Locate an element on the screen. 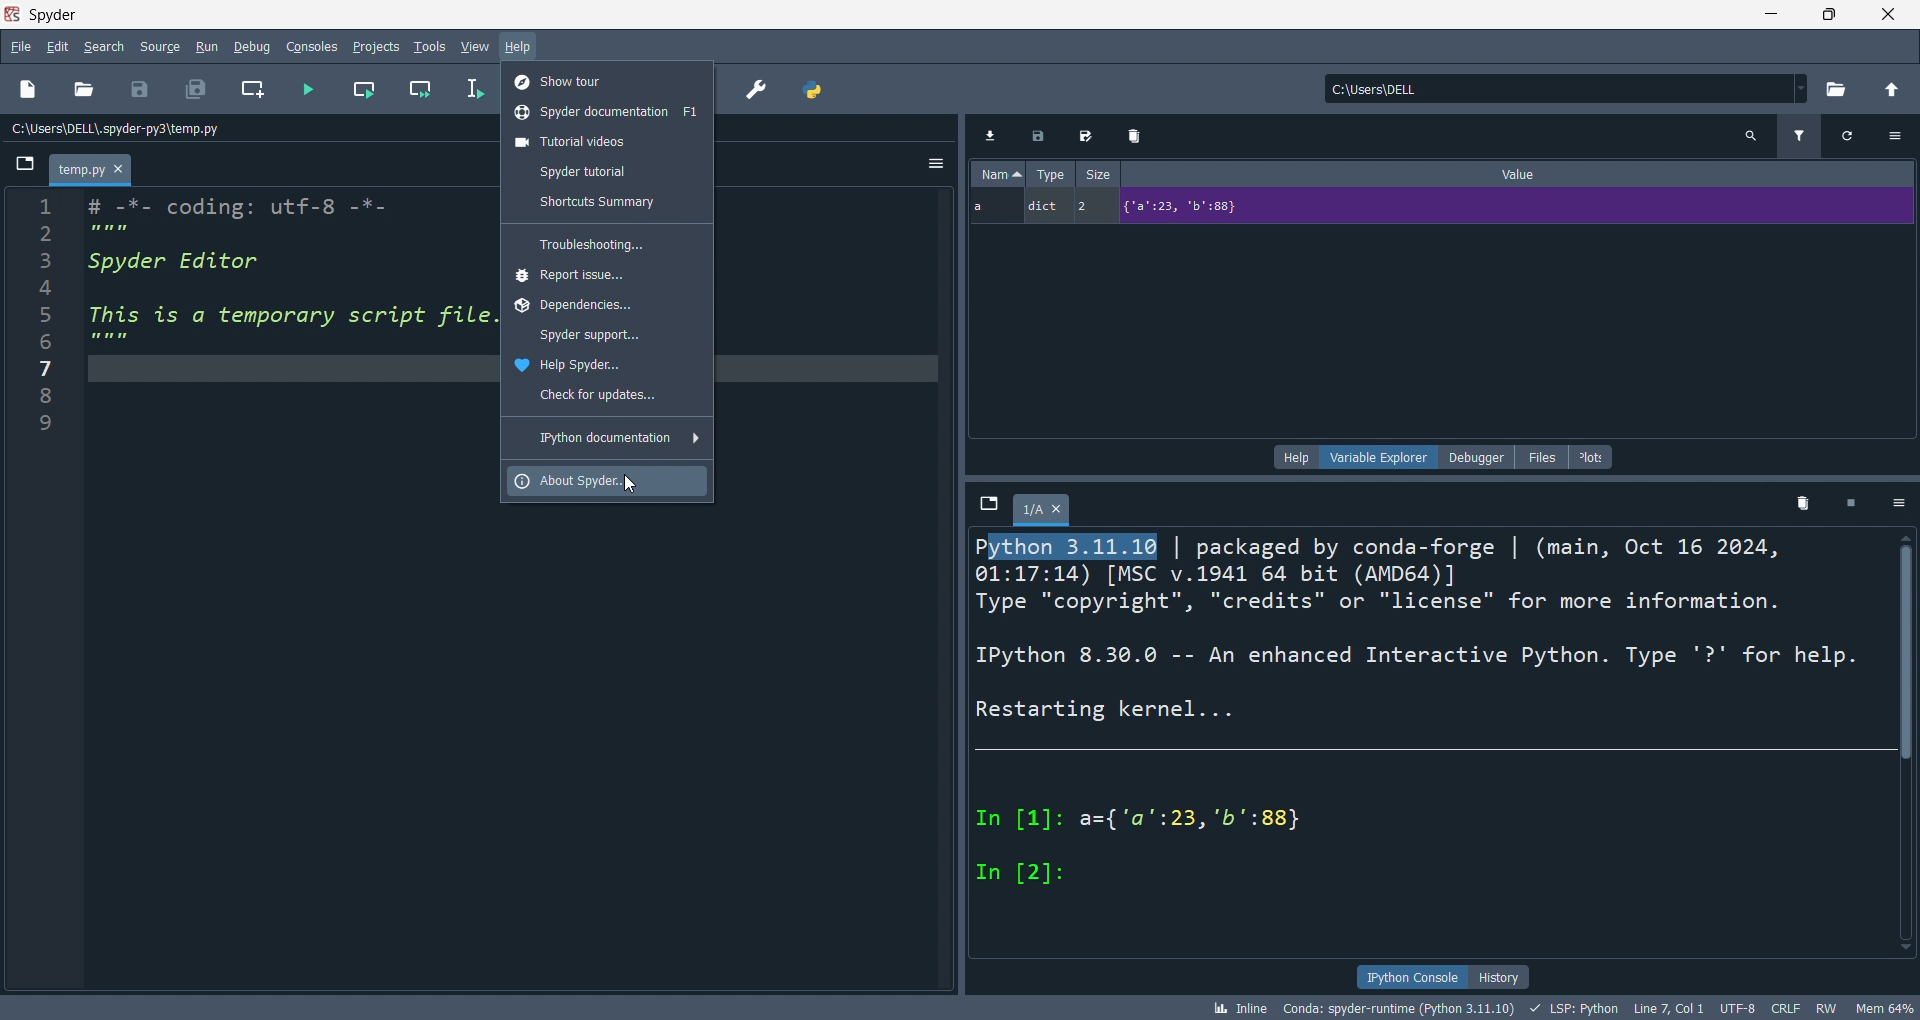  save all is located at coordinates (196, 90).